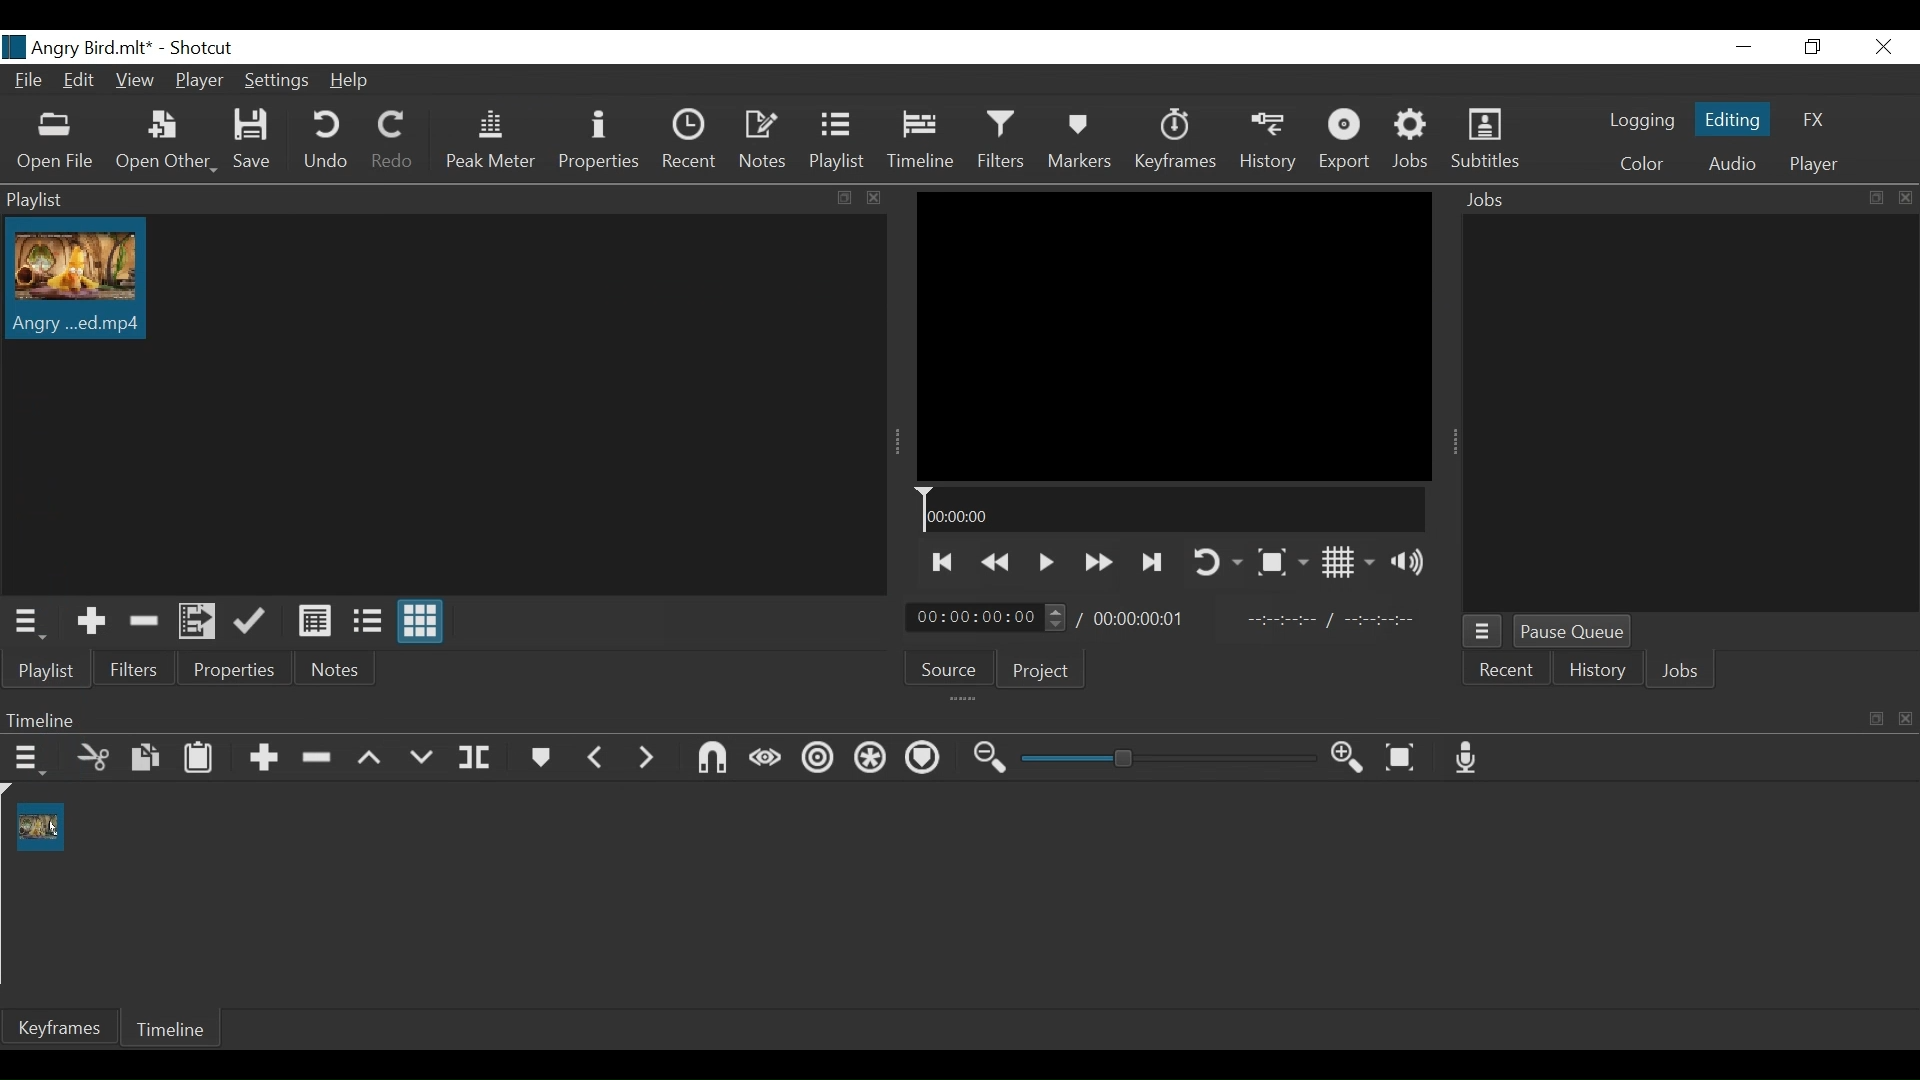  I want to click on View as files, so click(365, 620).